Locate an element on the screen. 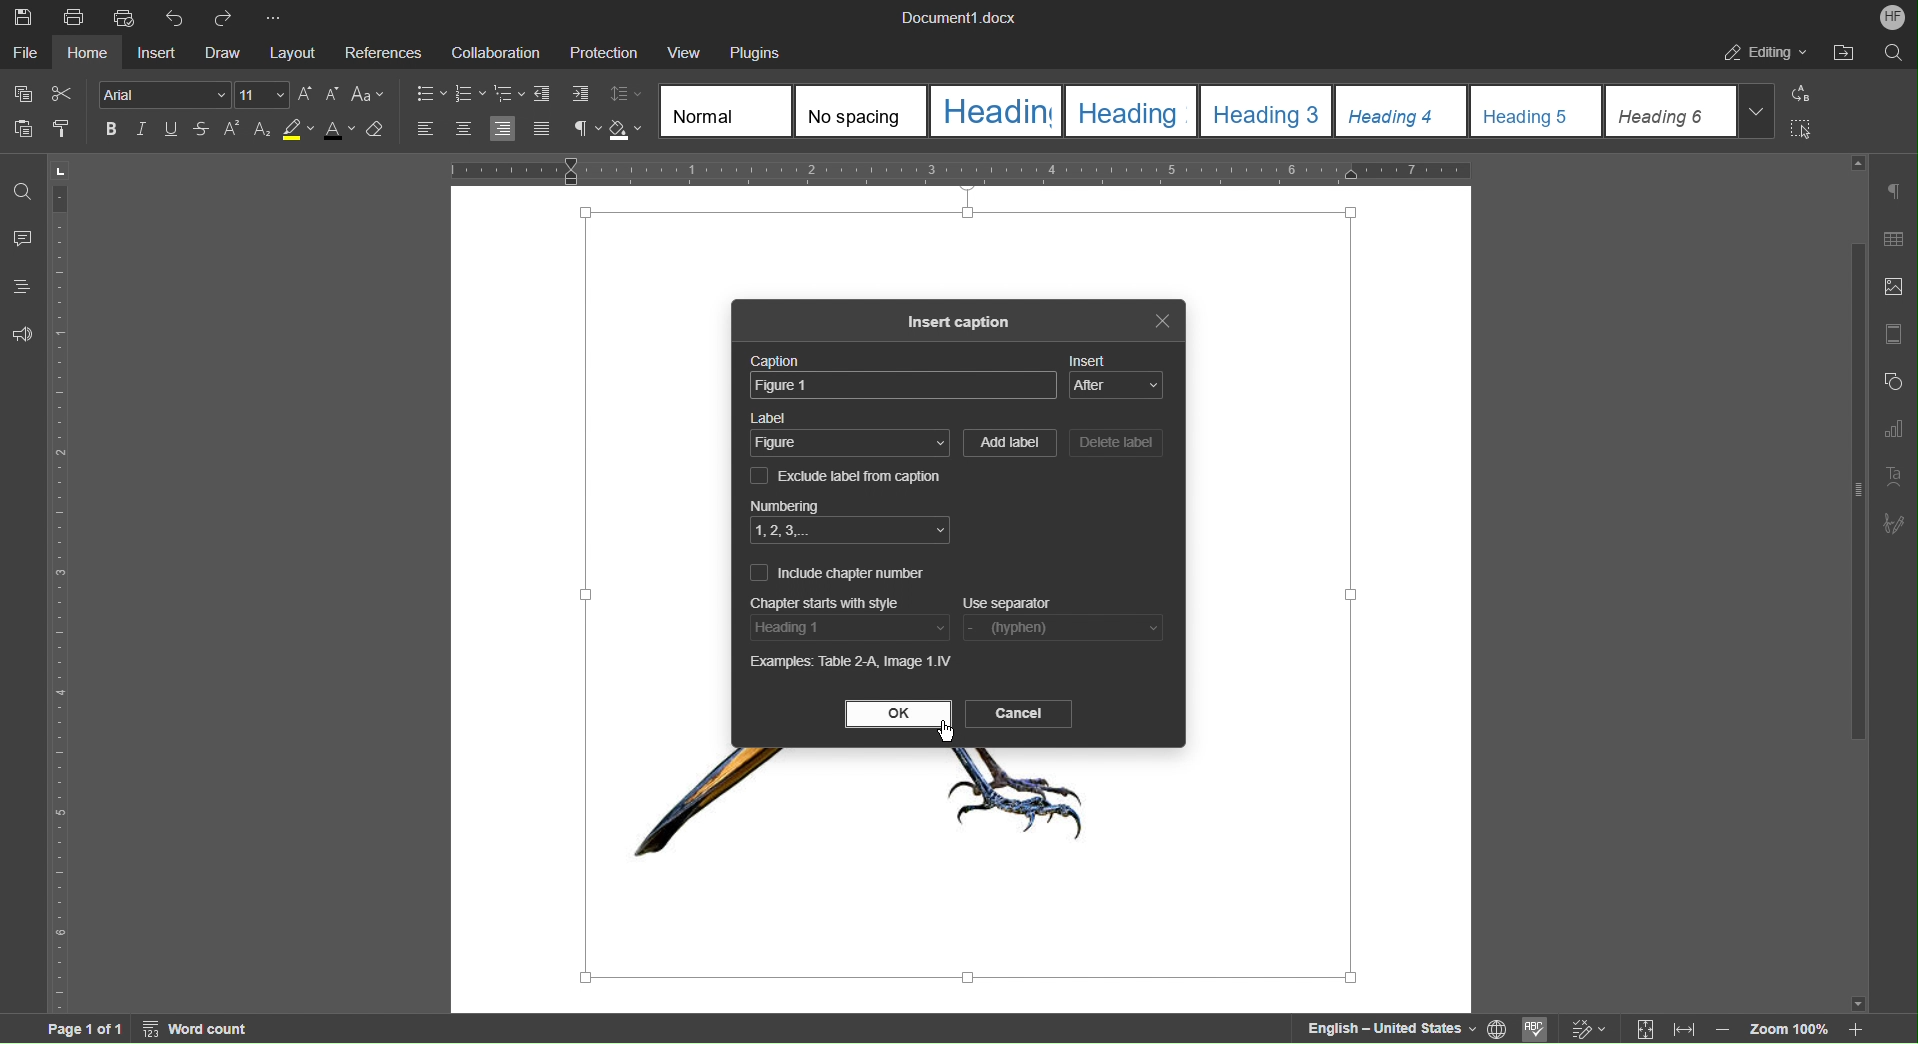 The height and width of the screenshot is (1044, 1918). Undo is located at coordinates (172, 16).